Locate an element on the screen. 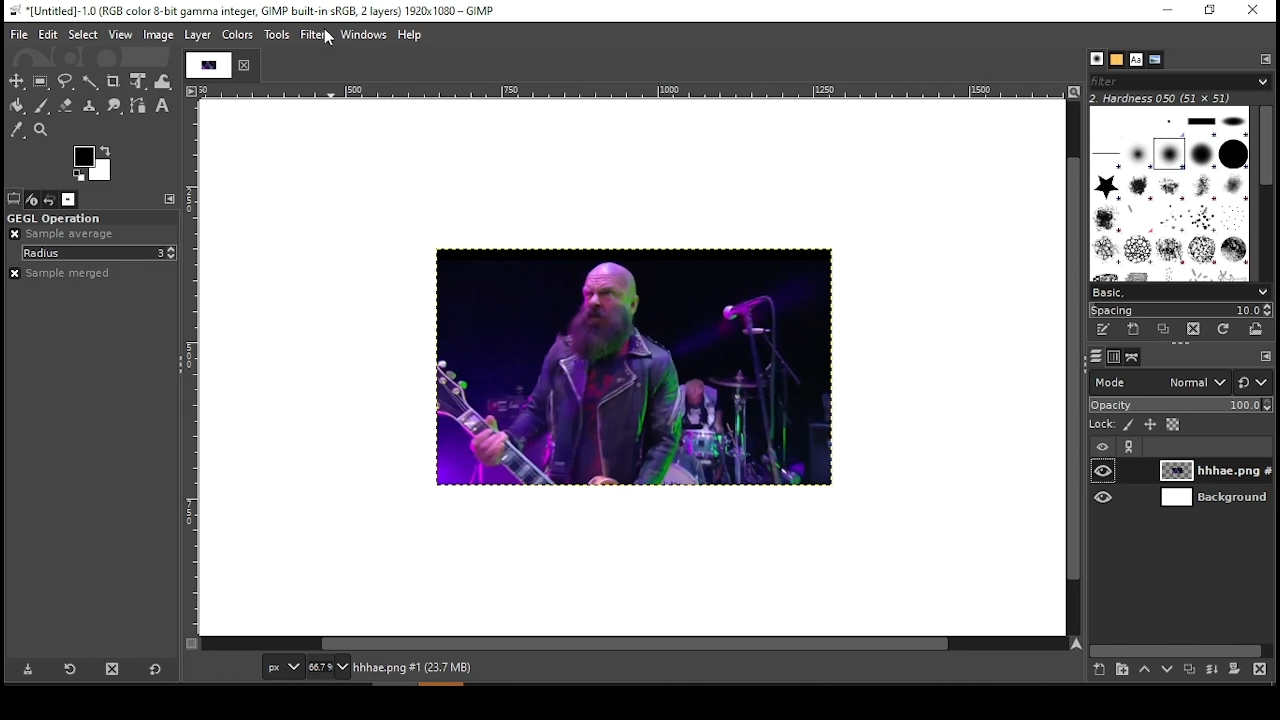  tools is located at coordinates (277, 37).